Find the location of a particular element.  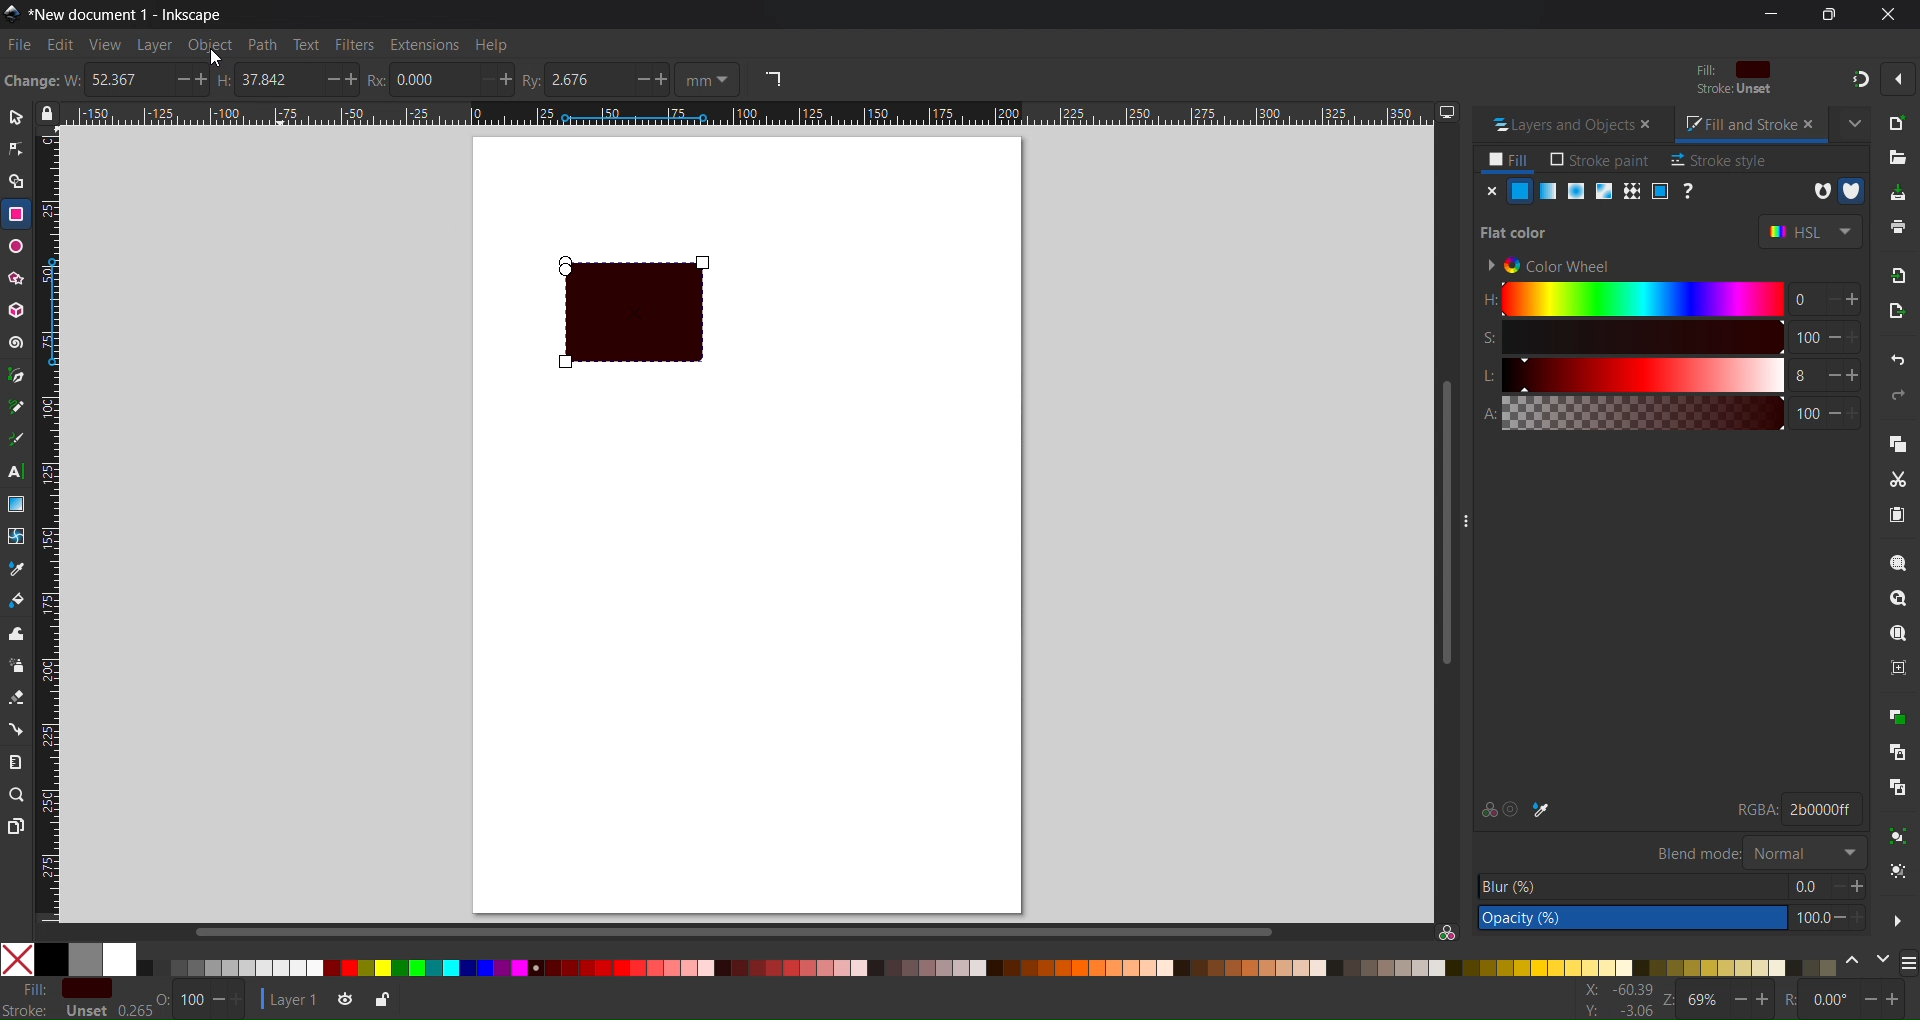

None is located at coordinates (17, 959).